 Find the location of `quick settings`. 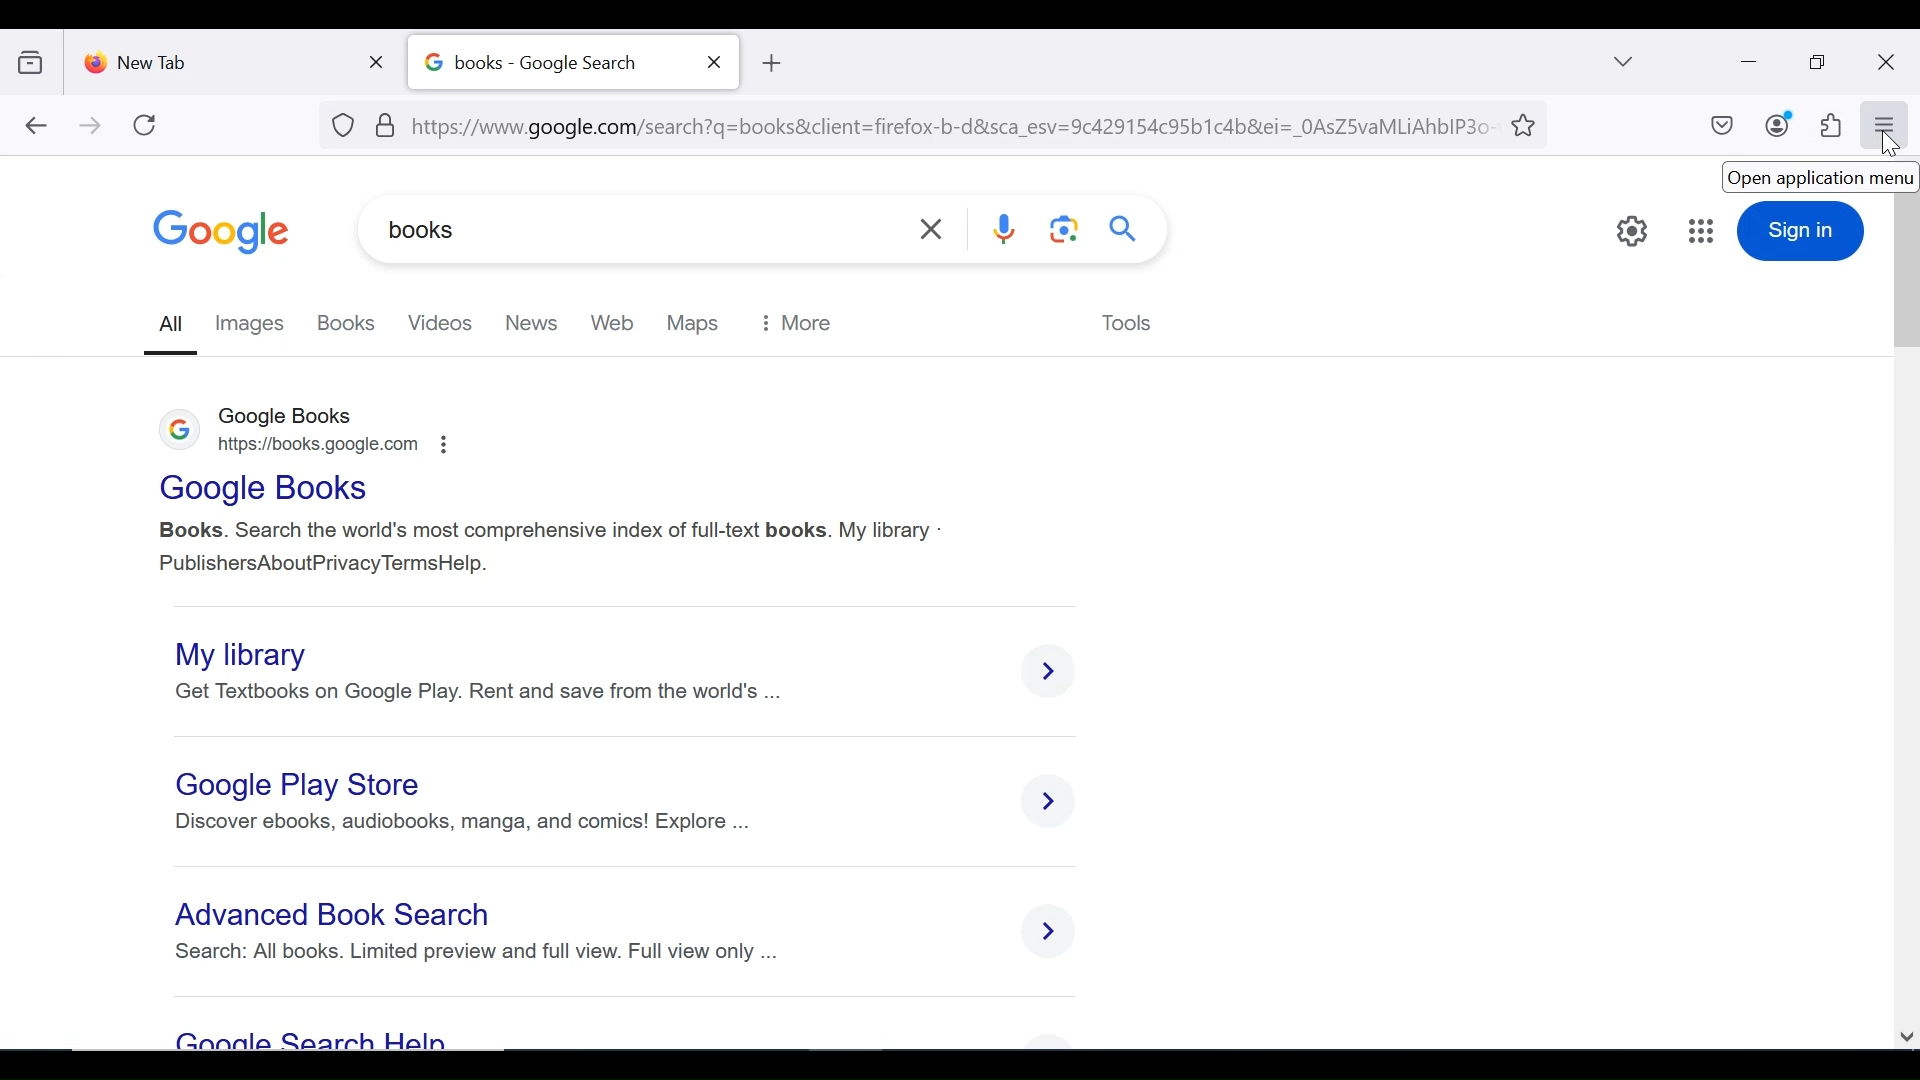

quick settings is located at coordinates (1631, 232).